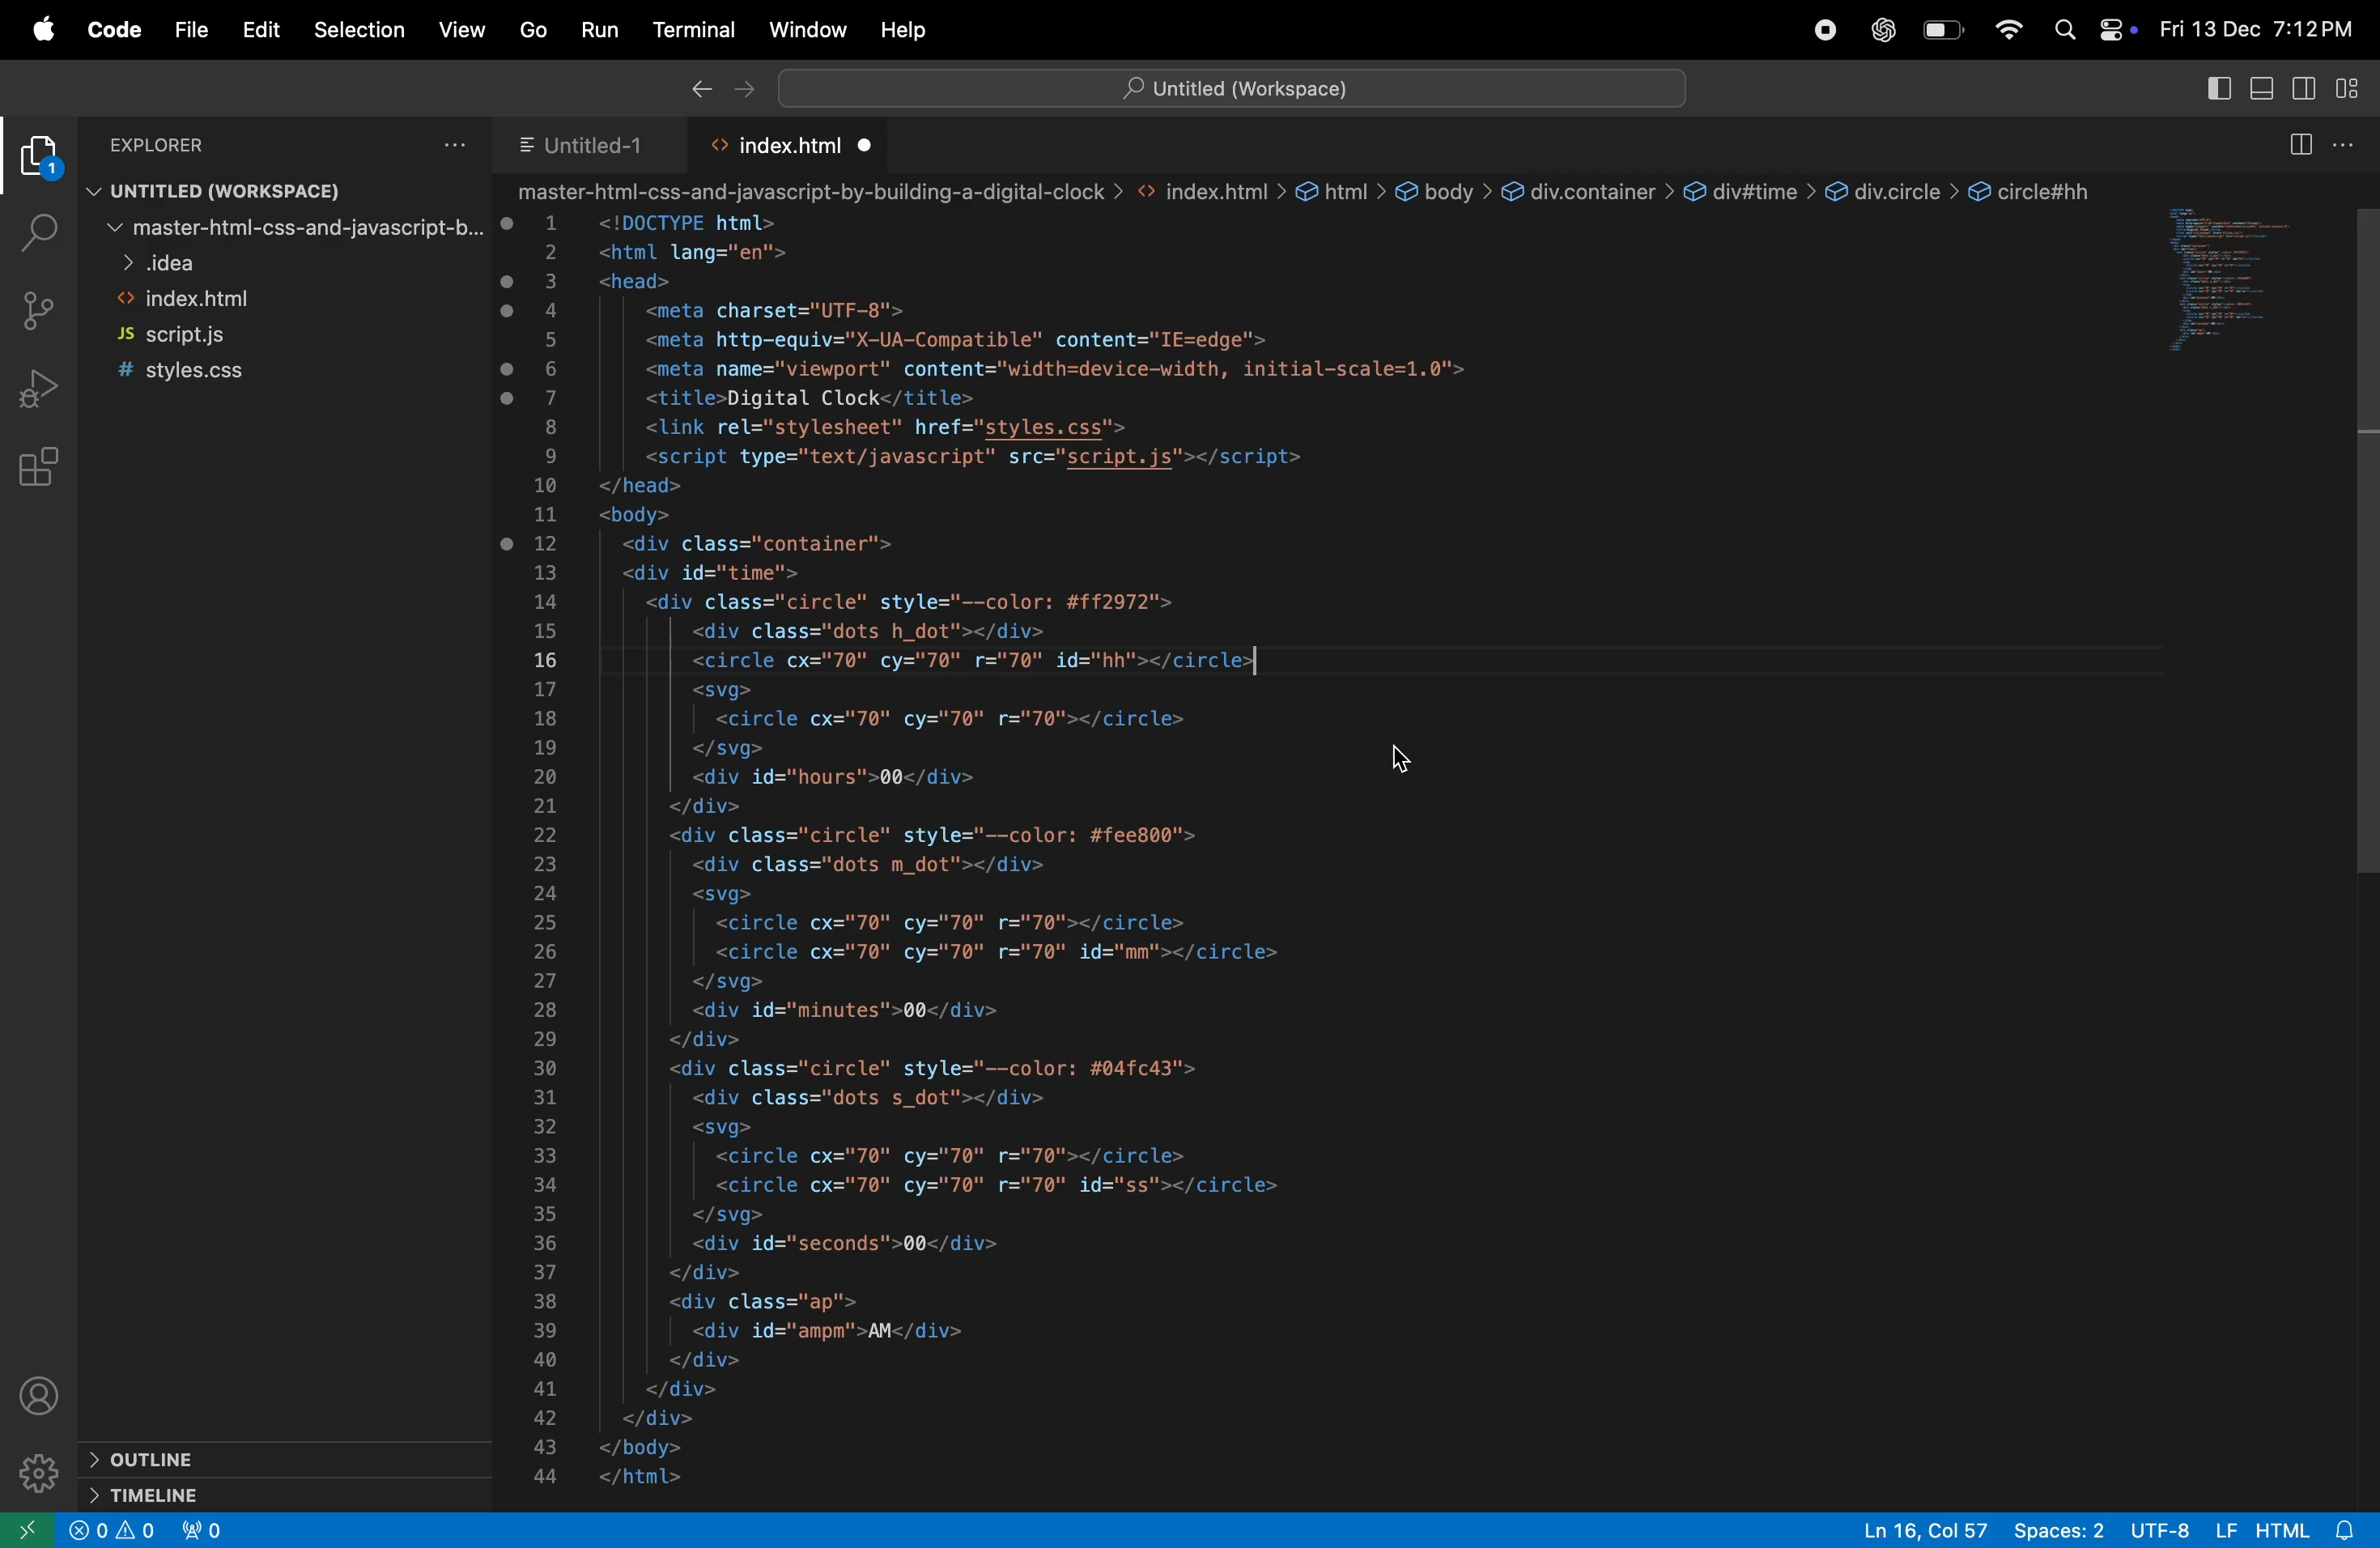 This screenshot has width=2380, height=1548. What do you see at coordinates (2007, 30) in the screenshot?
I see `wifi` at bounding box center [2007, 30].